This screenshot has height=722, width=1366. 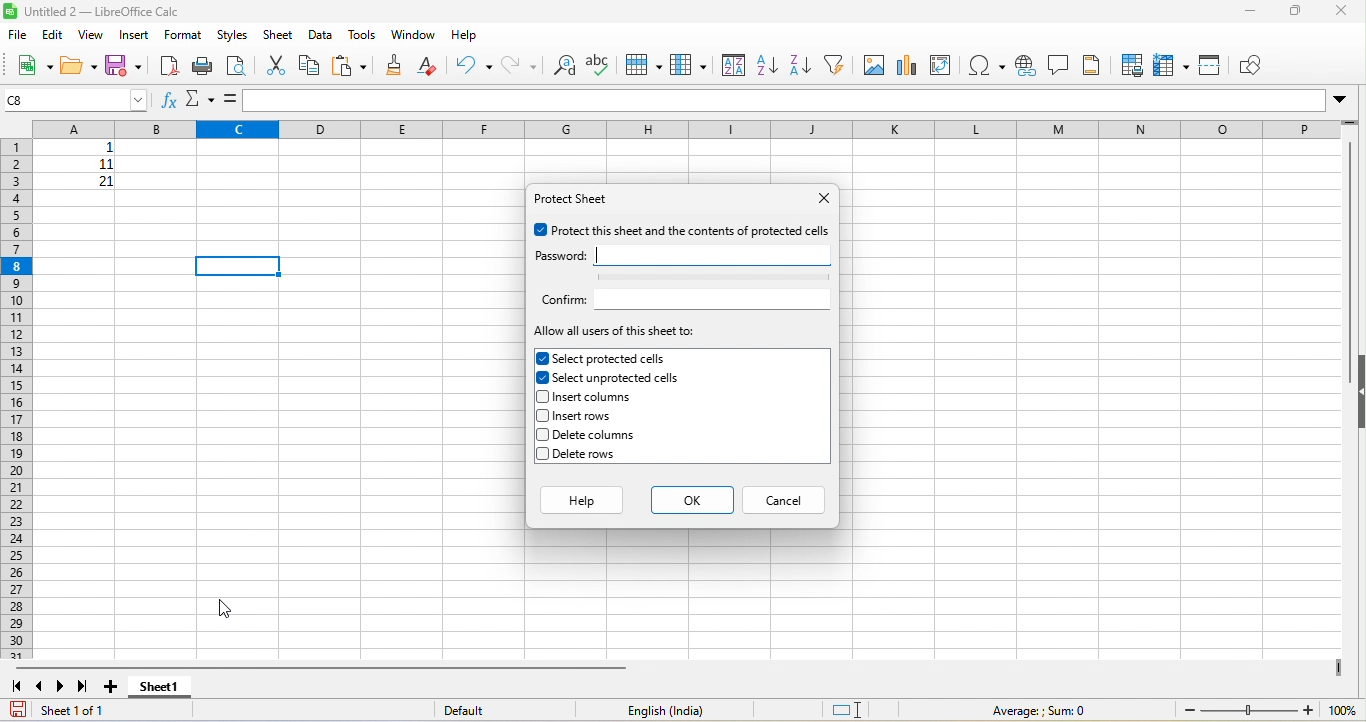 What do you see at coordinates (678, 710) in the screenshot?
I see `english` at bounding box center [678, 710].